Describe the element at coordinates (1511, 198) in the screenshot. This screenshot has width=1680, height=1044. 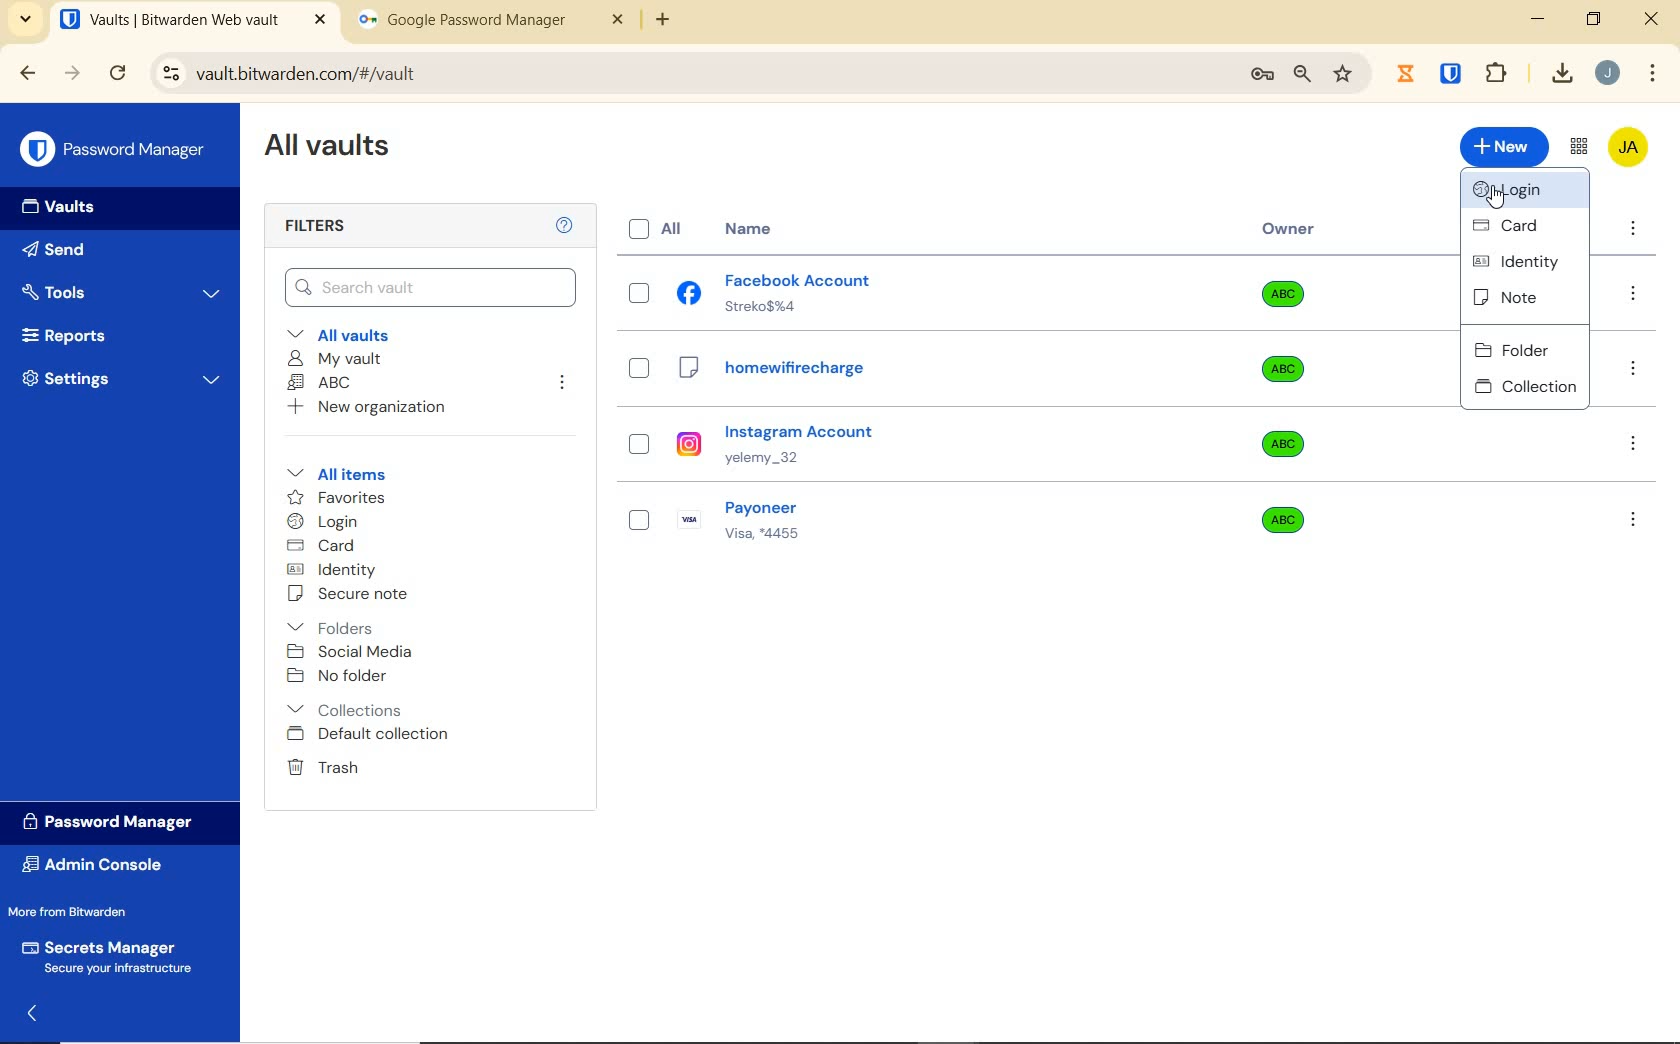
I see `cursor` at that location.